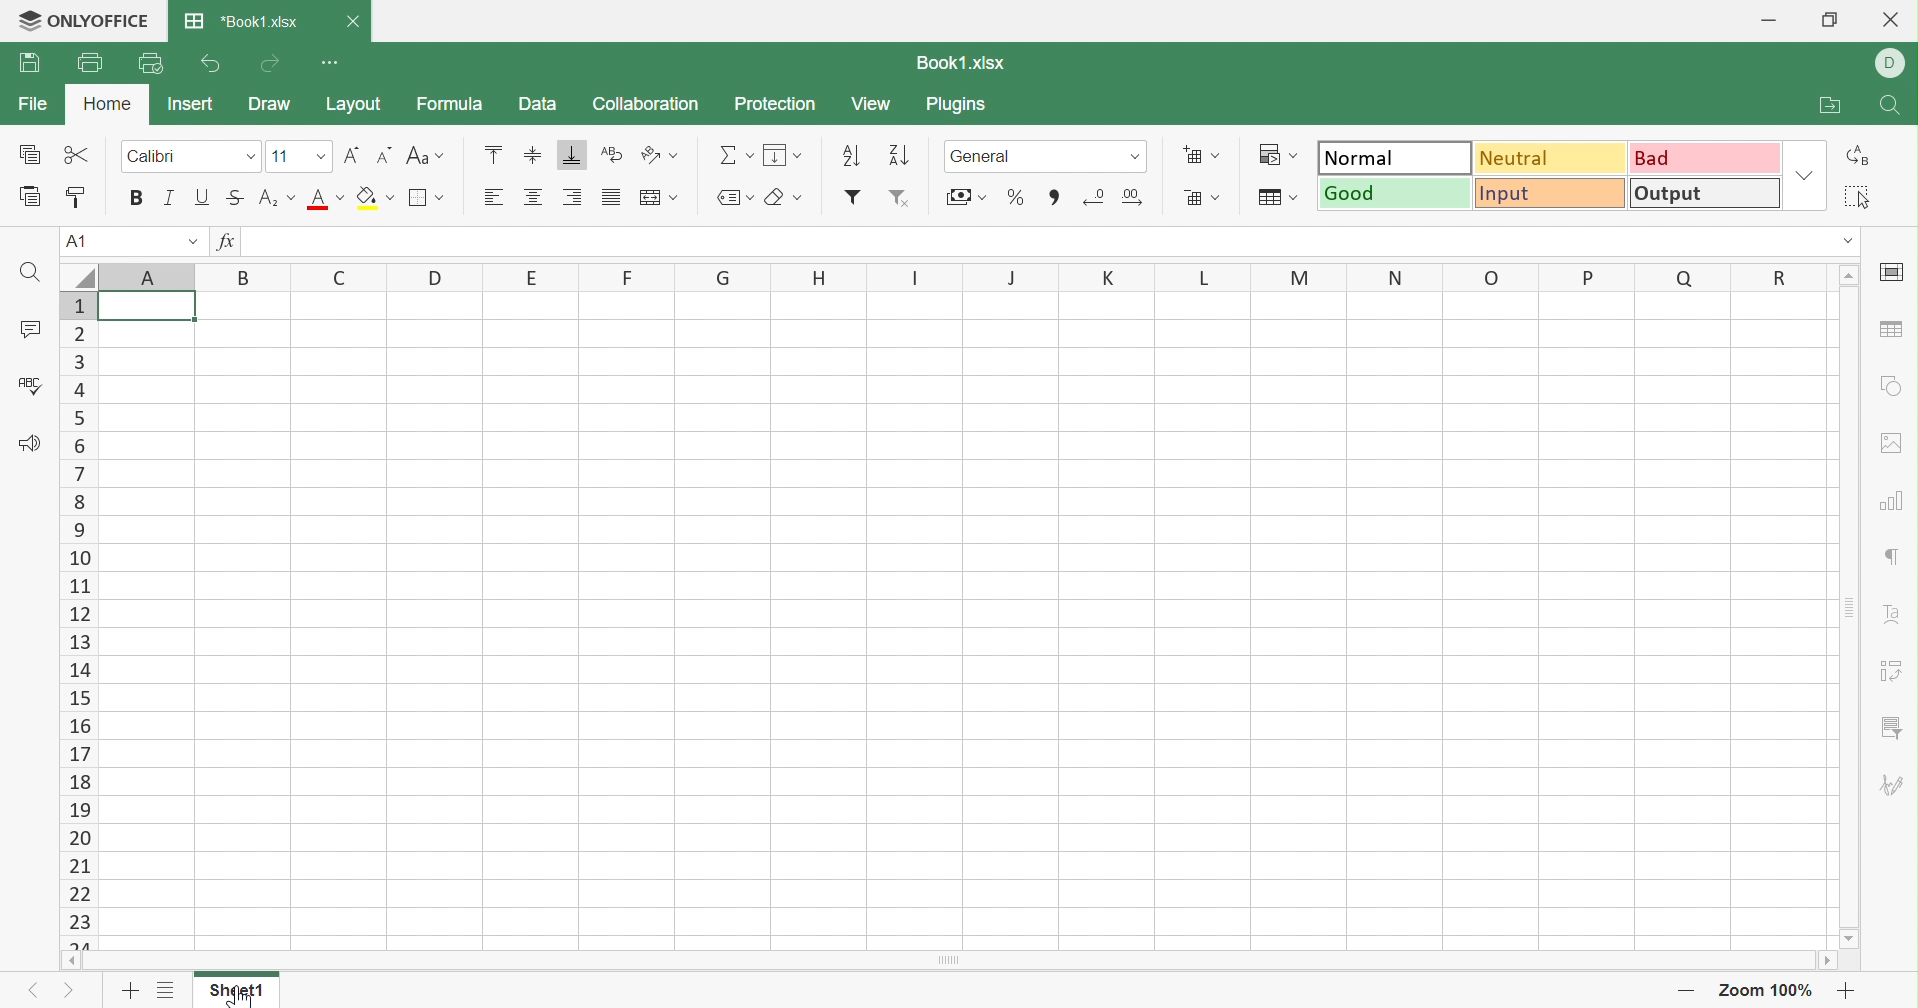 This screenshot has height=1008, width=1918. What do you see at coordinates (1894, 104) in the screenshot?
I see `Search` at bounding box center [1894, 104].